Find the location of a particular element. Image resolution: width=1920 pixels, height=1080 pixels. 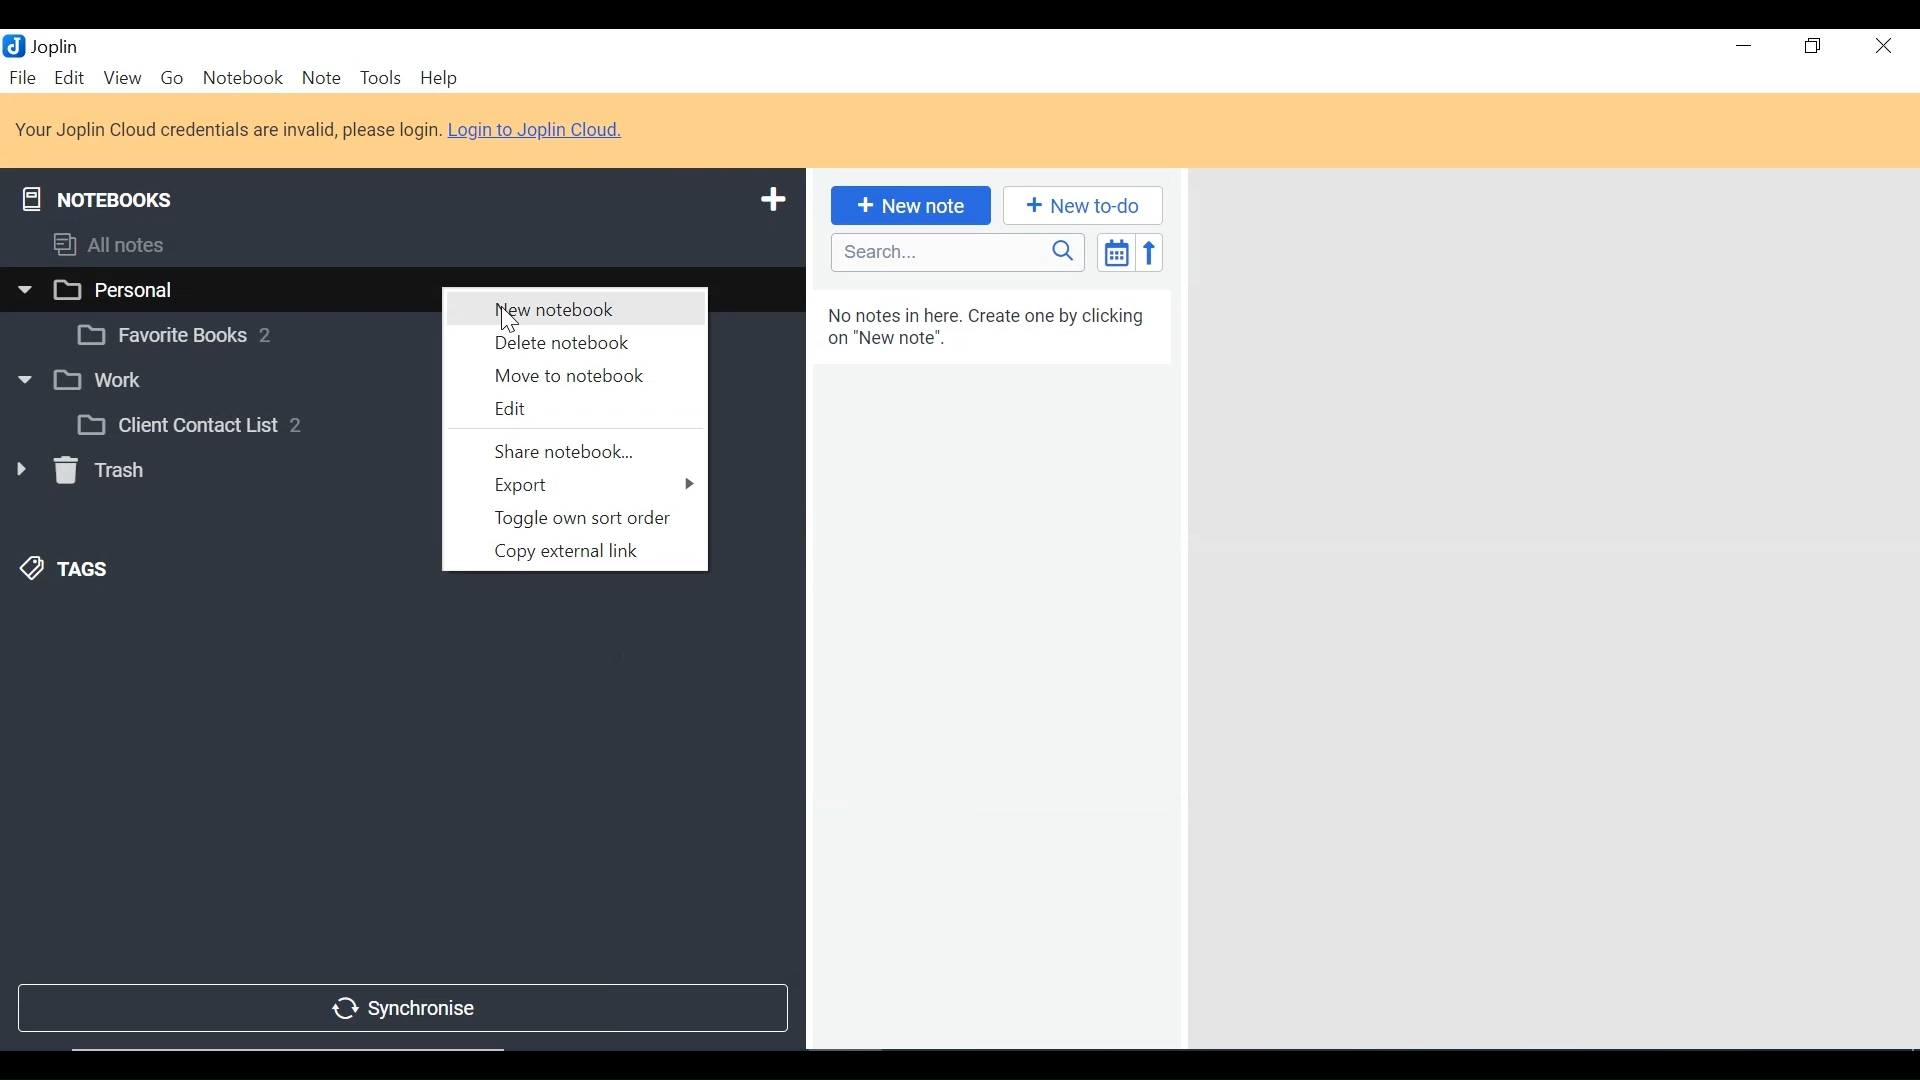

SEARCH is located at coordinates (959, 252).